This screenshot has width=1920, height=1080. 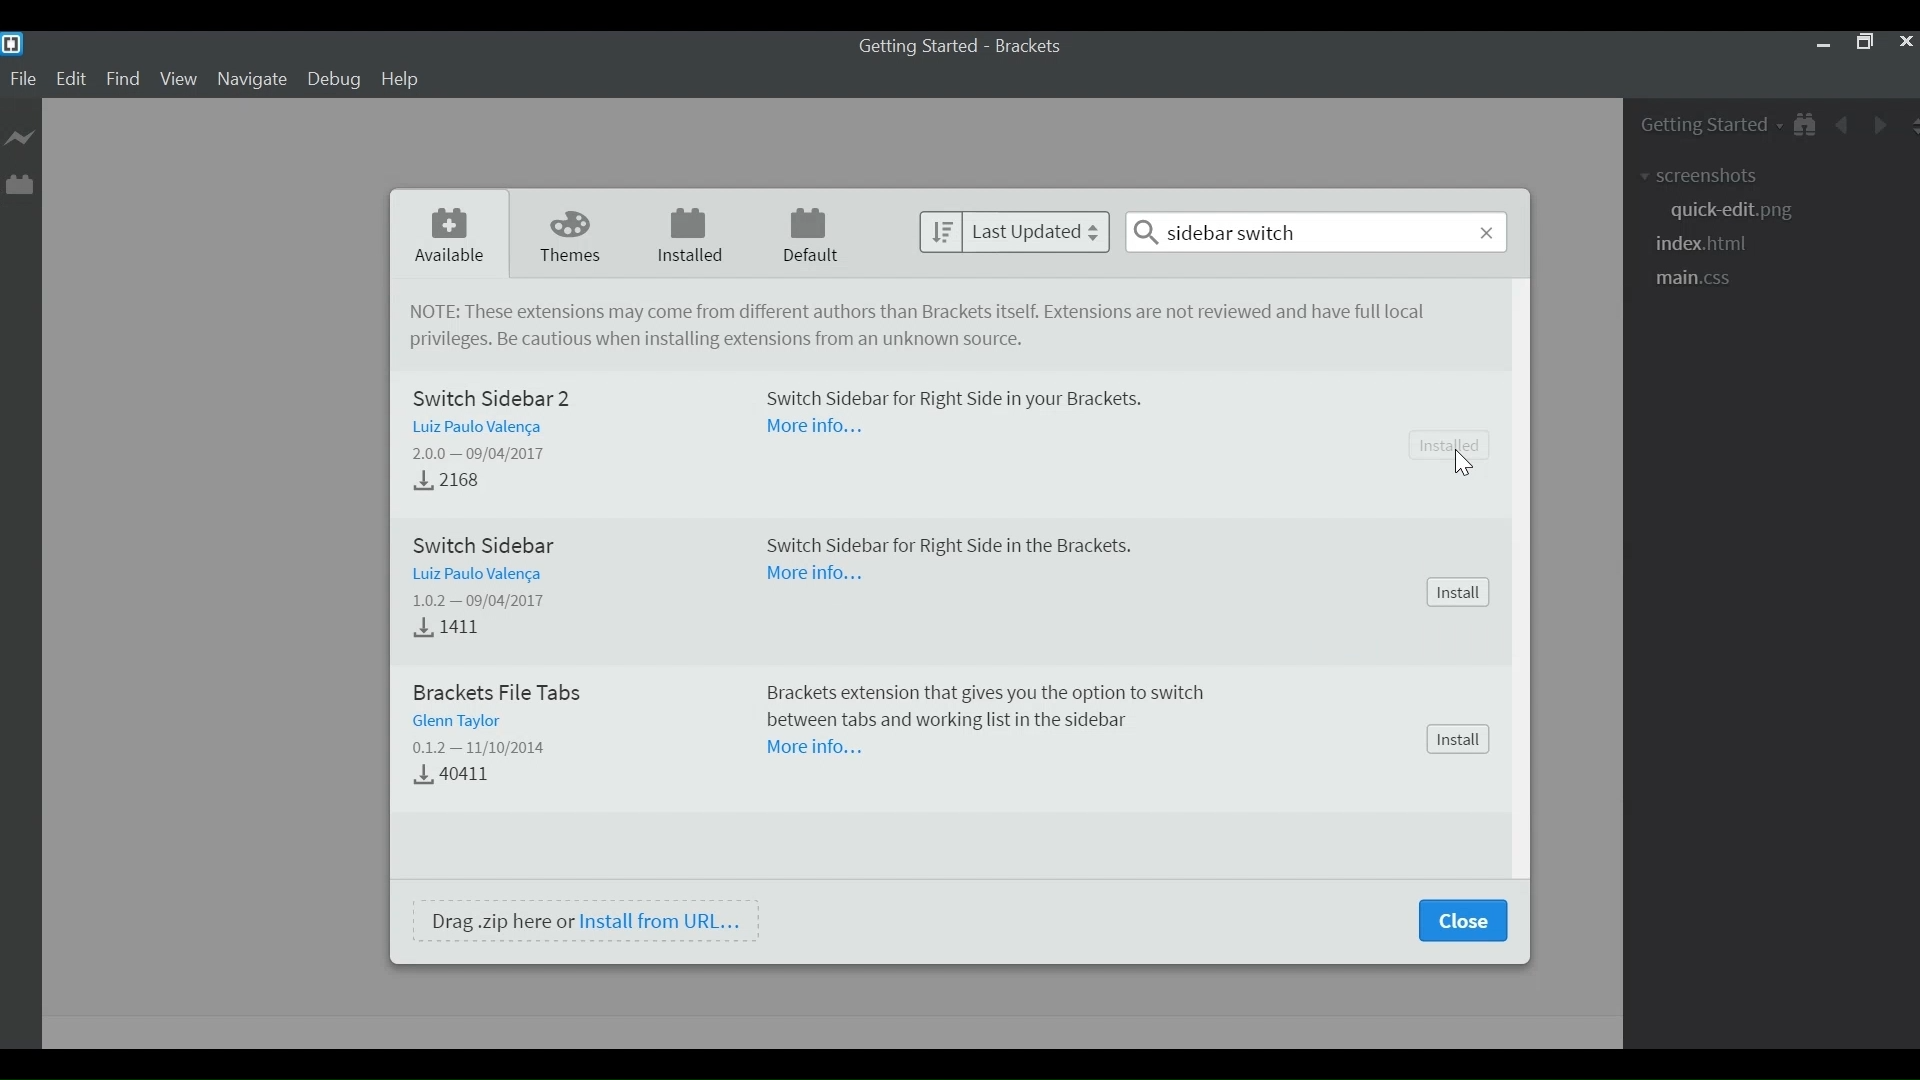 I want to click on Debug, so click(x=338, y=80).